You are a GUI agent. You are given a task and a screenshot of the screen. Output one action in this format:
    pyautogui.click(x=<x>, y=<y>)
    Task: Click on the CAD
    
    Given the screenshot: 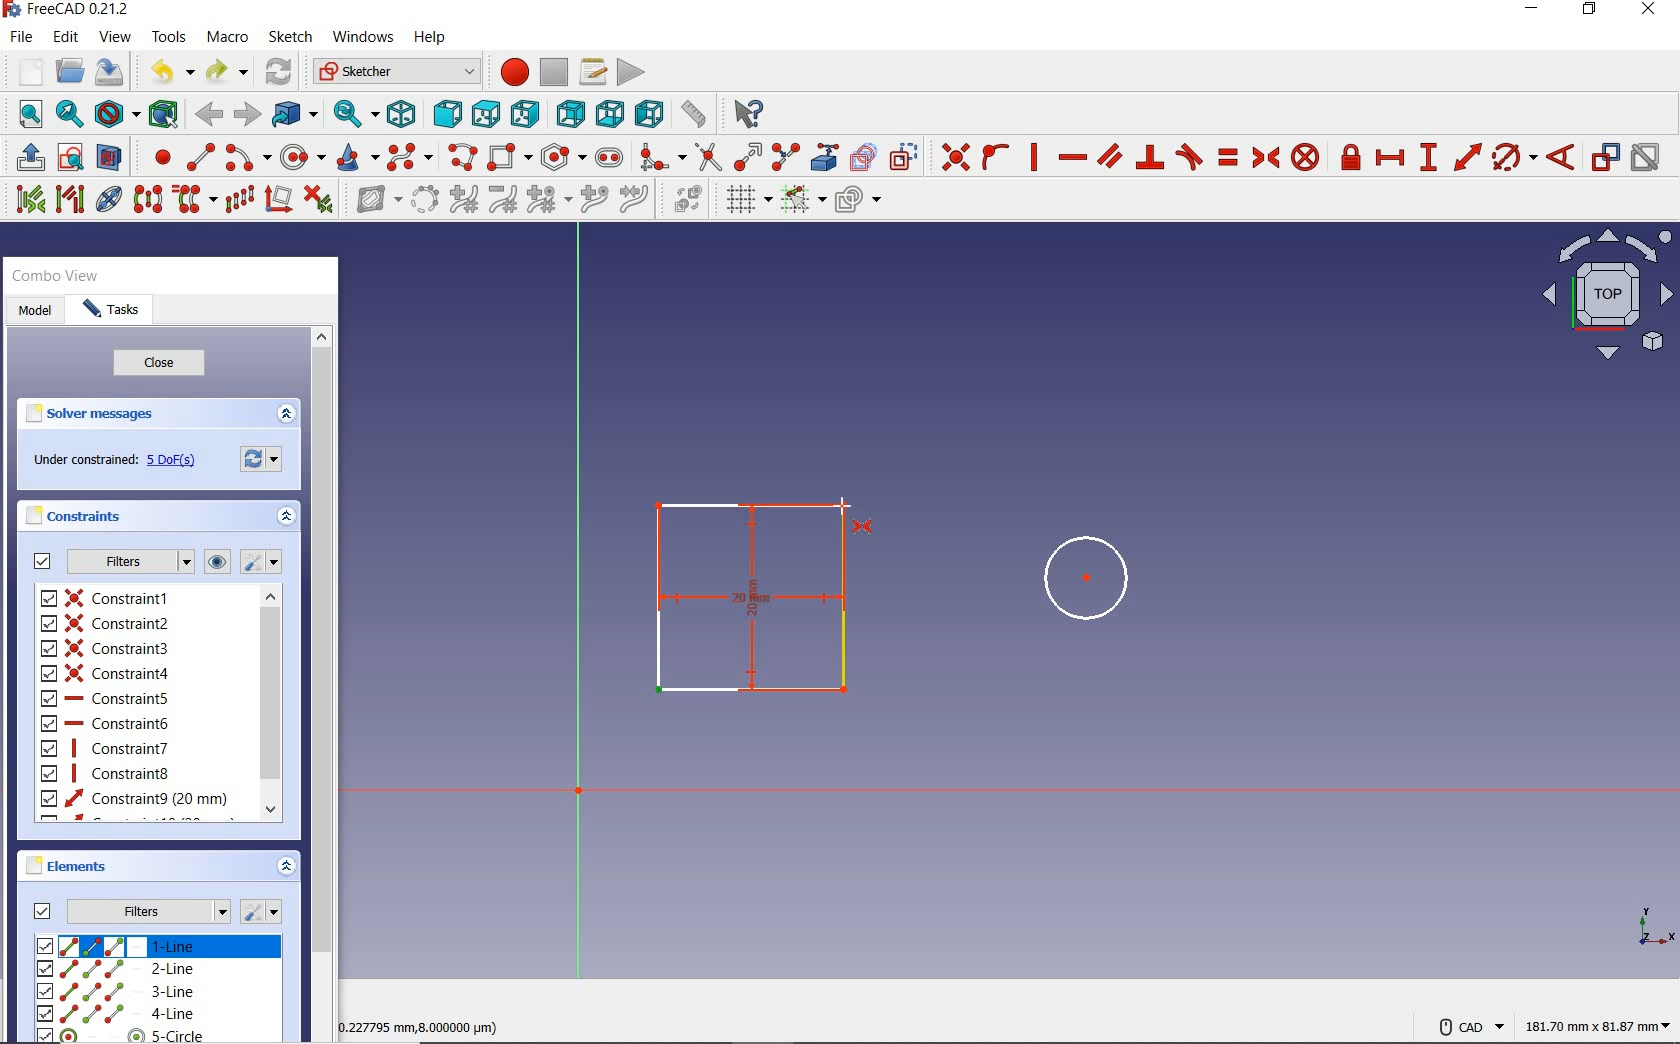 What is the action you would take?
    pyautogui.click(x=1466, y=1026)
    